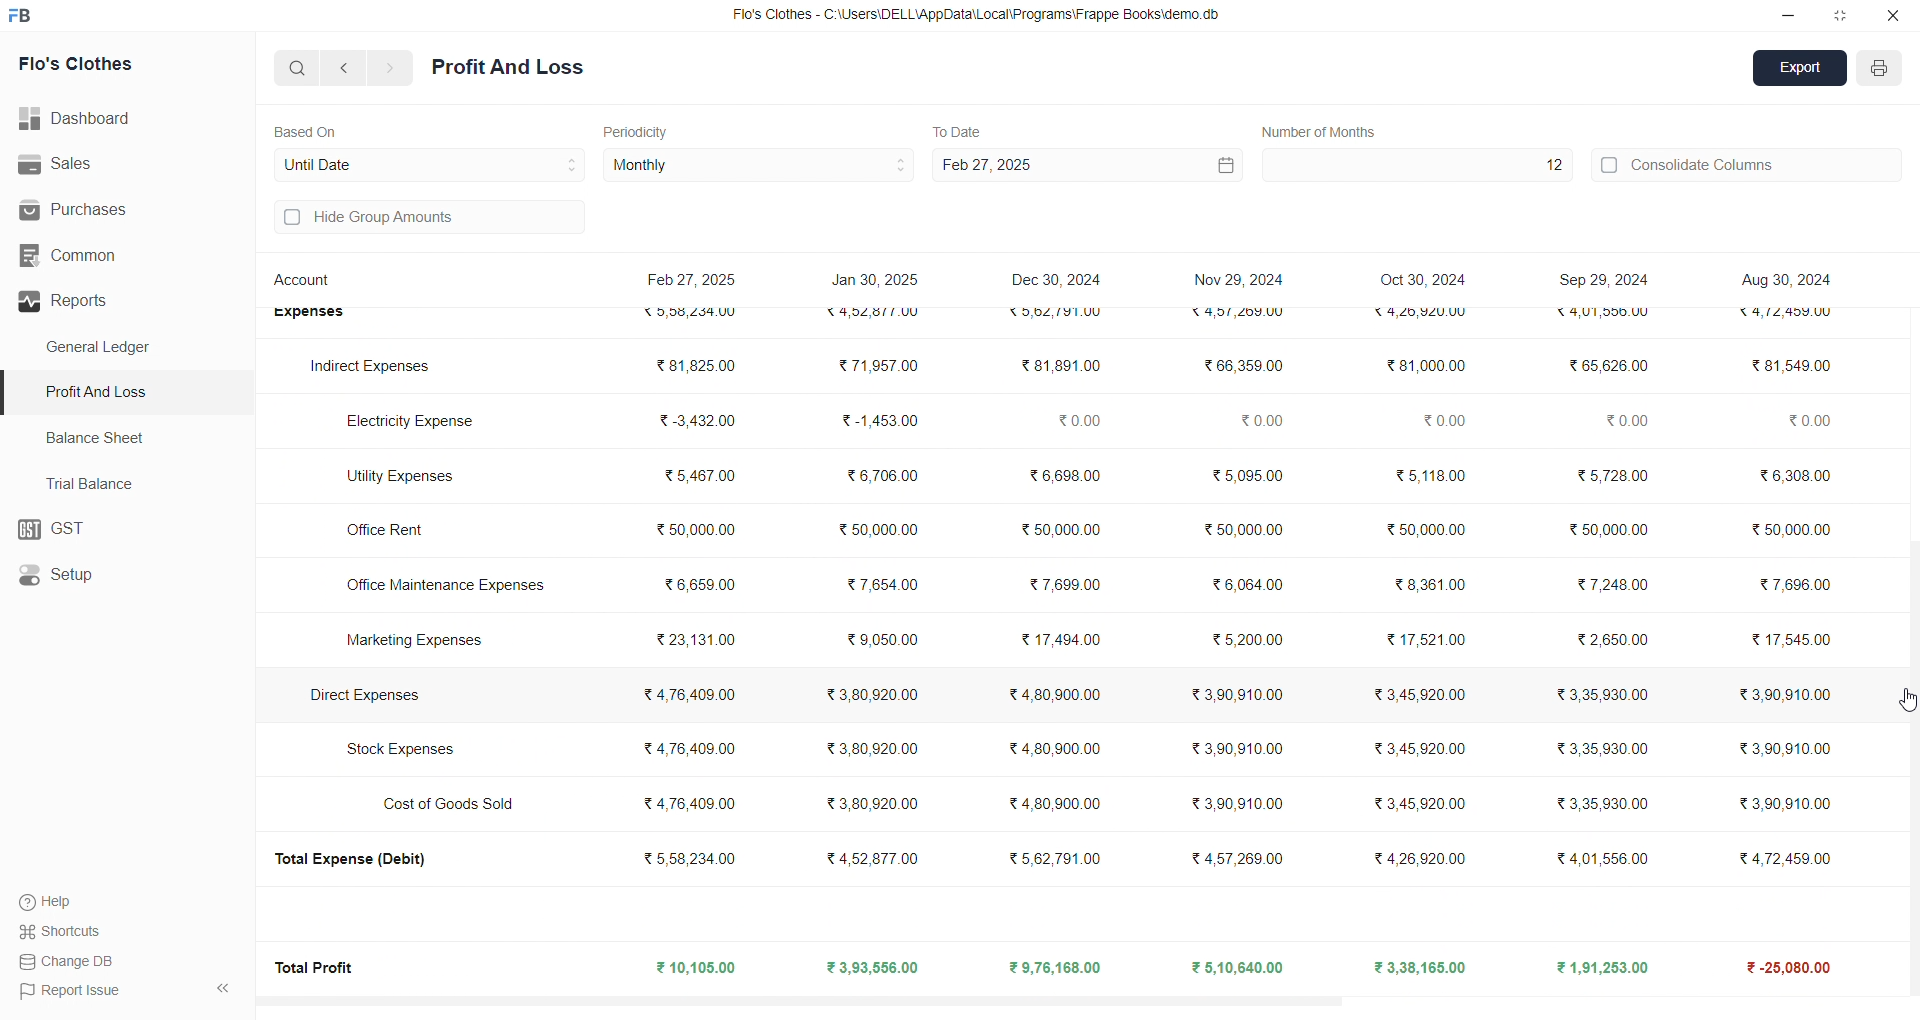 The height and width of the screenshot is (1020, 1920). I want to click on Profit And Loss, so click(131, 391).